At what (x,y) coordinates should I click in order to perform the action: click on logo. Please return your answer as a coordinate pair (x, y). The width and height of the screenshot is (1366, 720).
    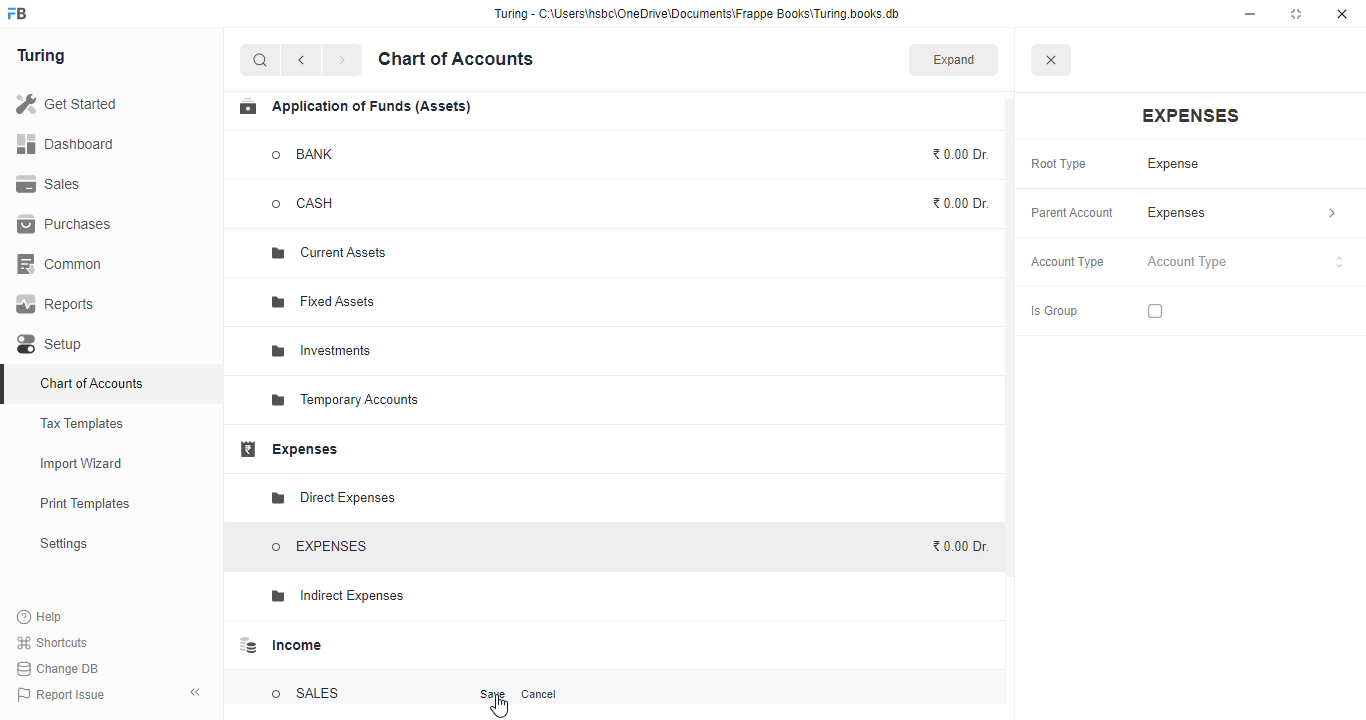
    Looking at the image, I should click on (18, 13).